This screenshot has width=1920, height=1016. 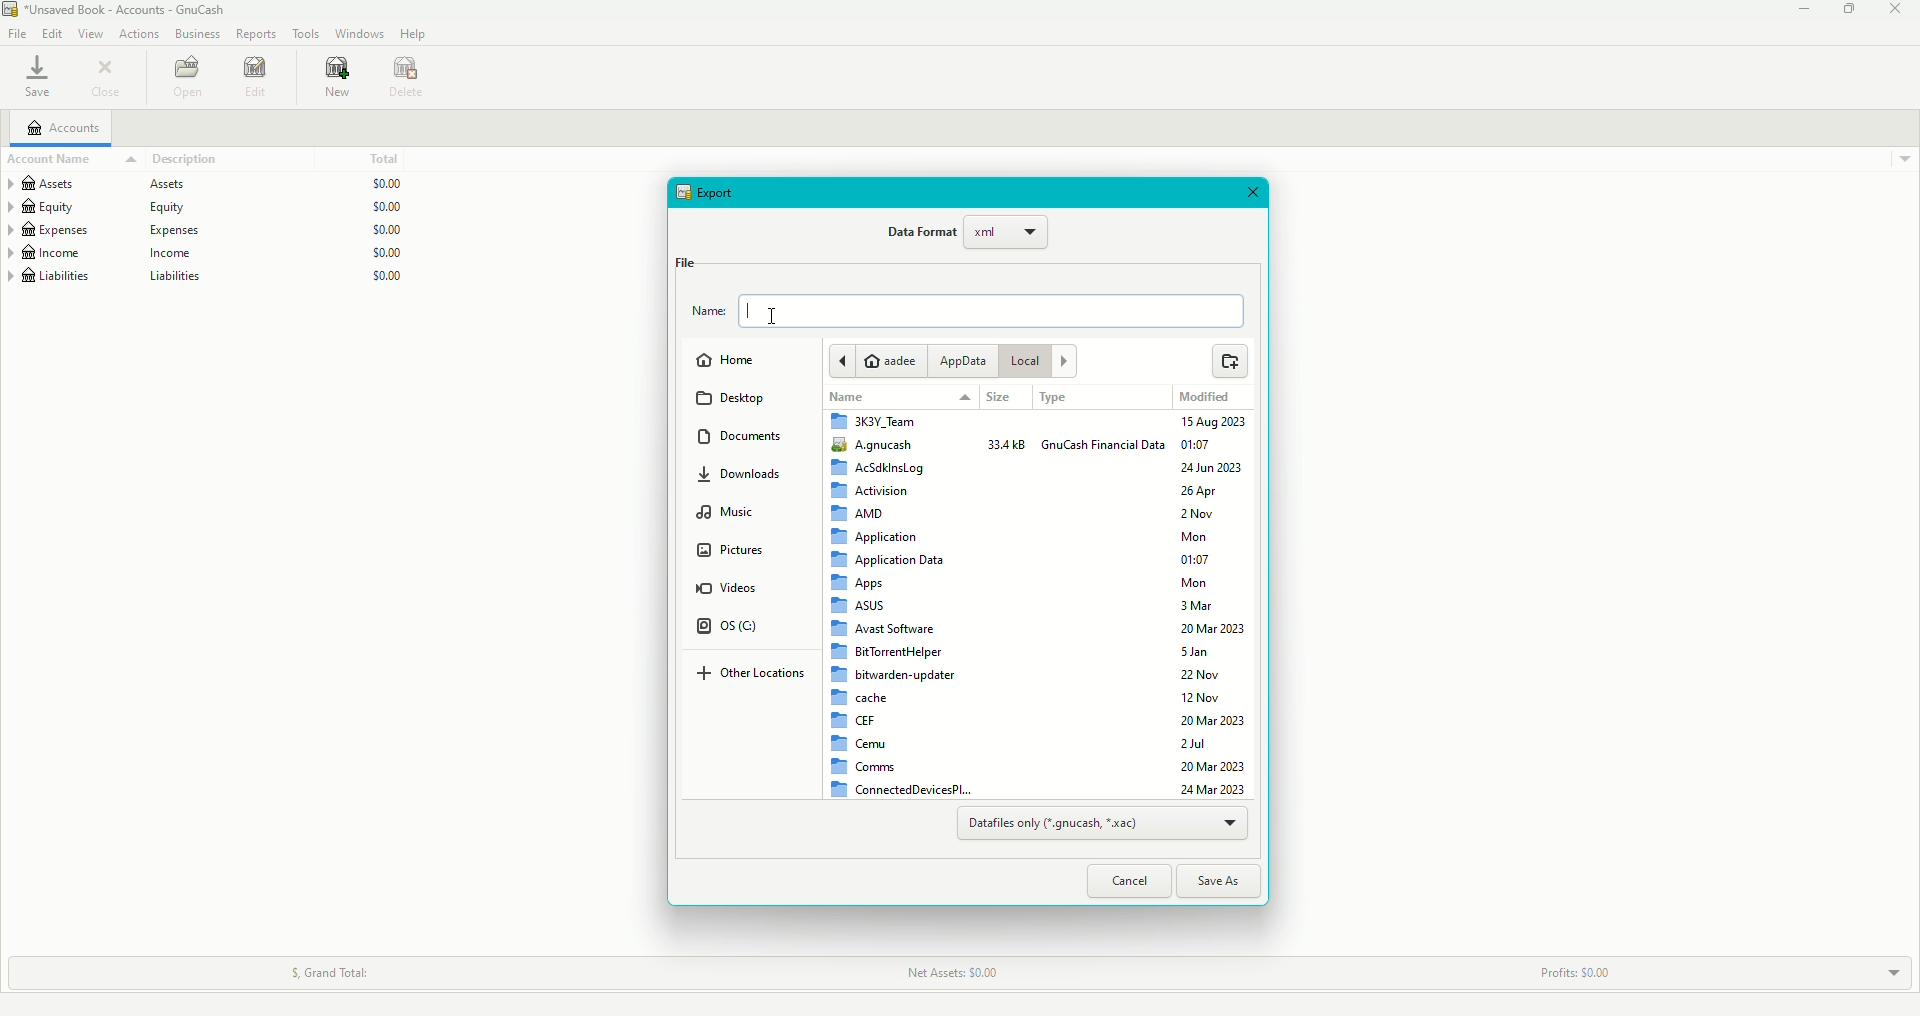 What do you see at coordinates (413, 34) in the screenshot?
I see `Help` at bounding box center [413, 34].